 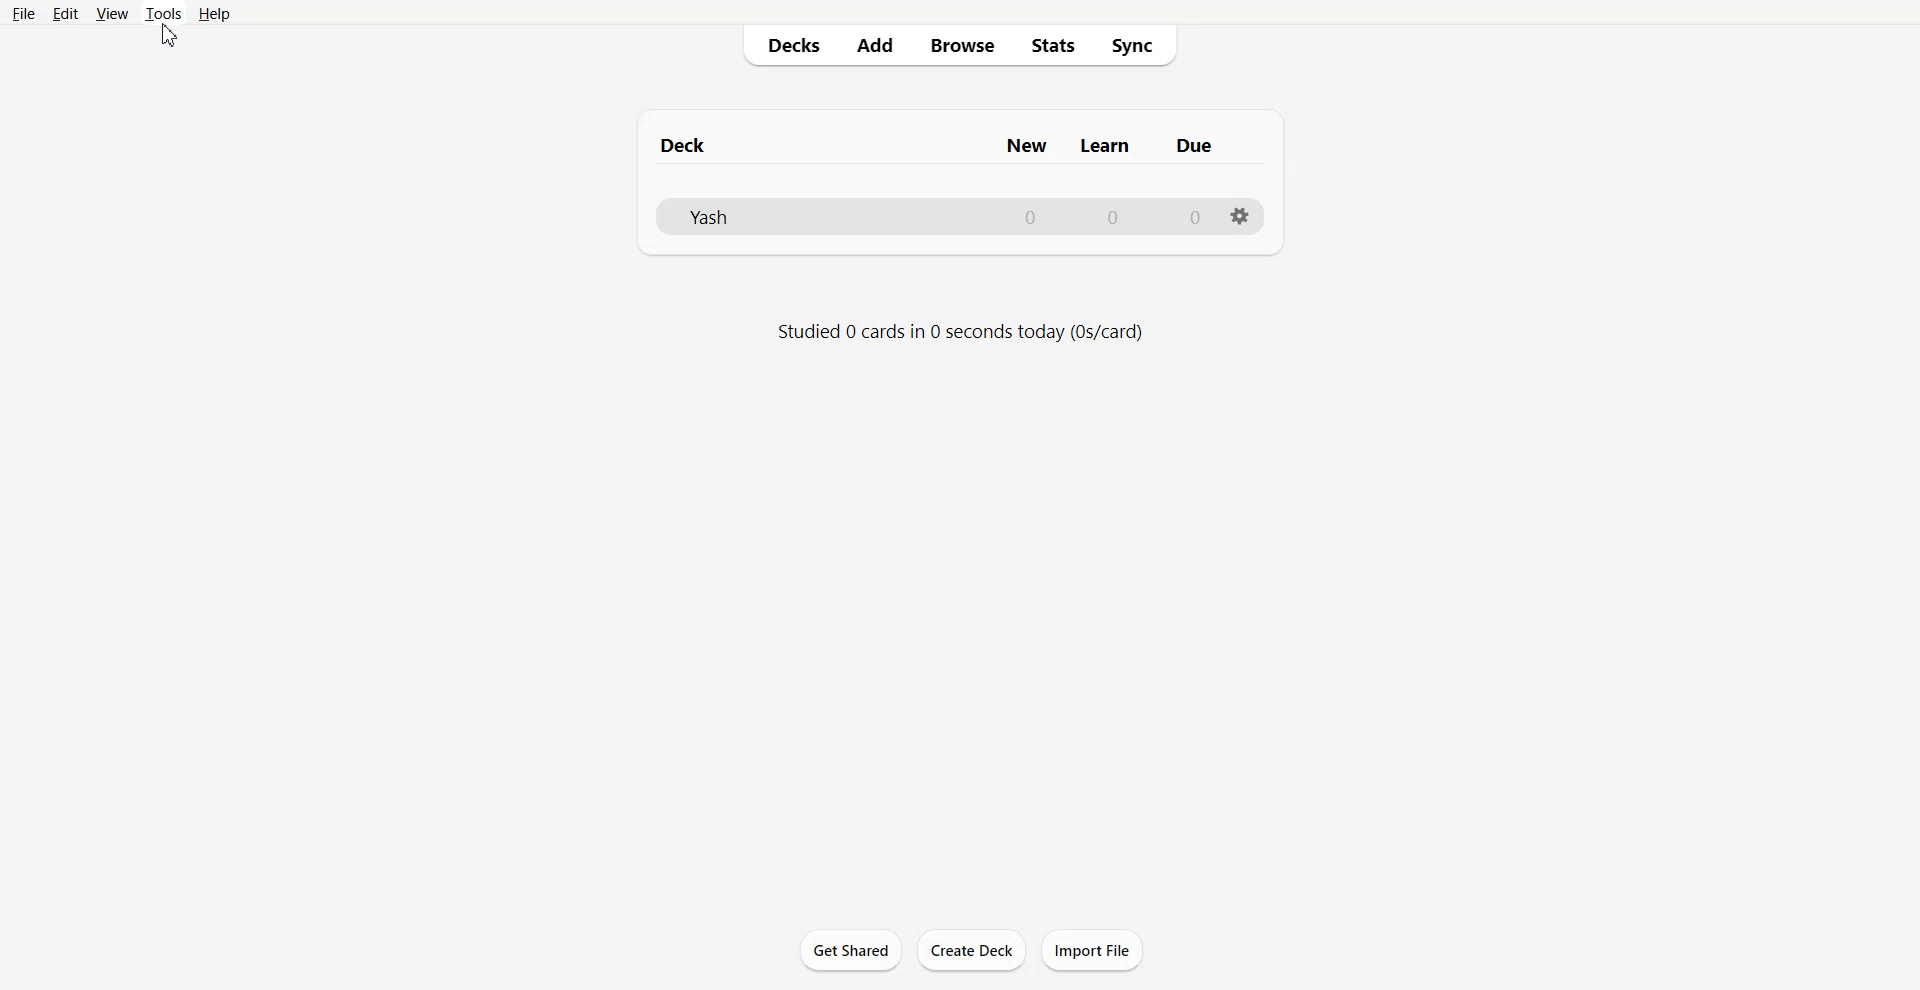 I want to click on Number of due cards, so click(x=1196, y=217).